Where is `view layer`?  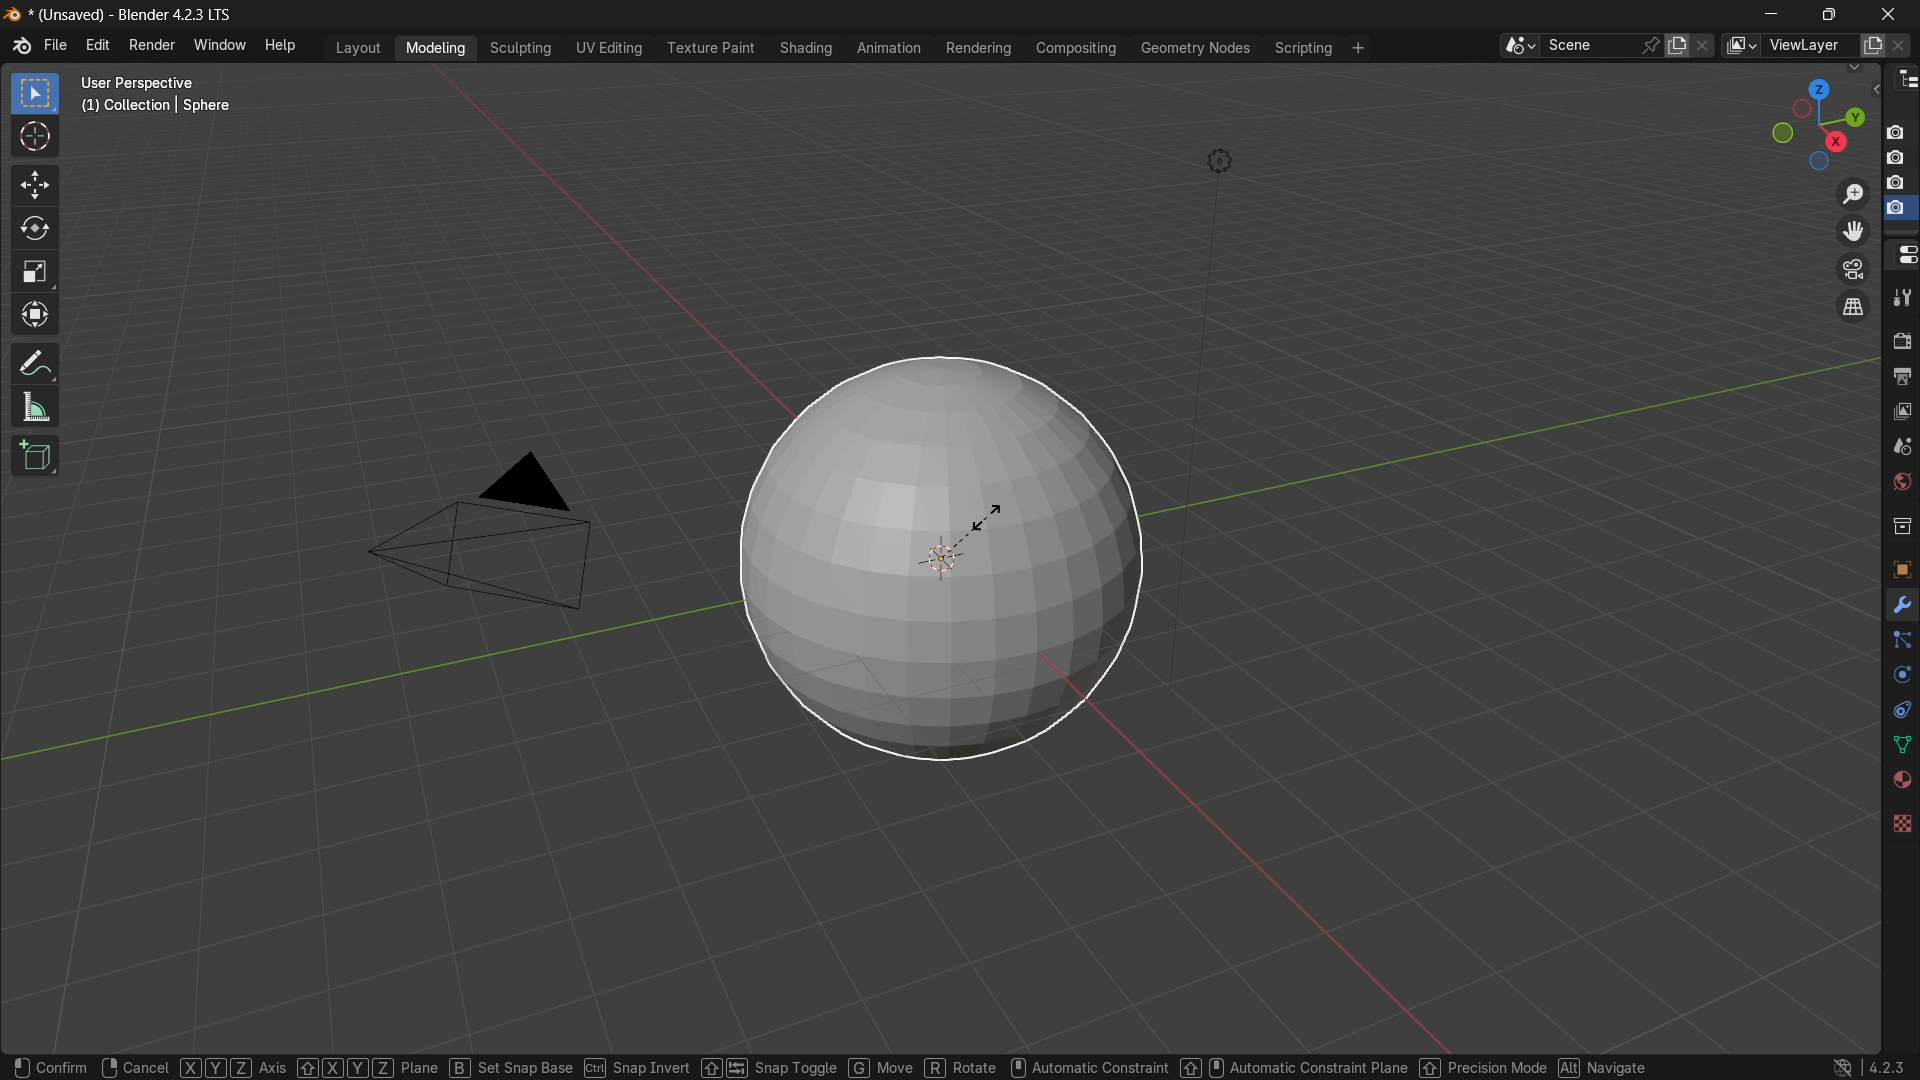
view layer is located at coordinates (1900, 413).